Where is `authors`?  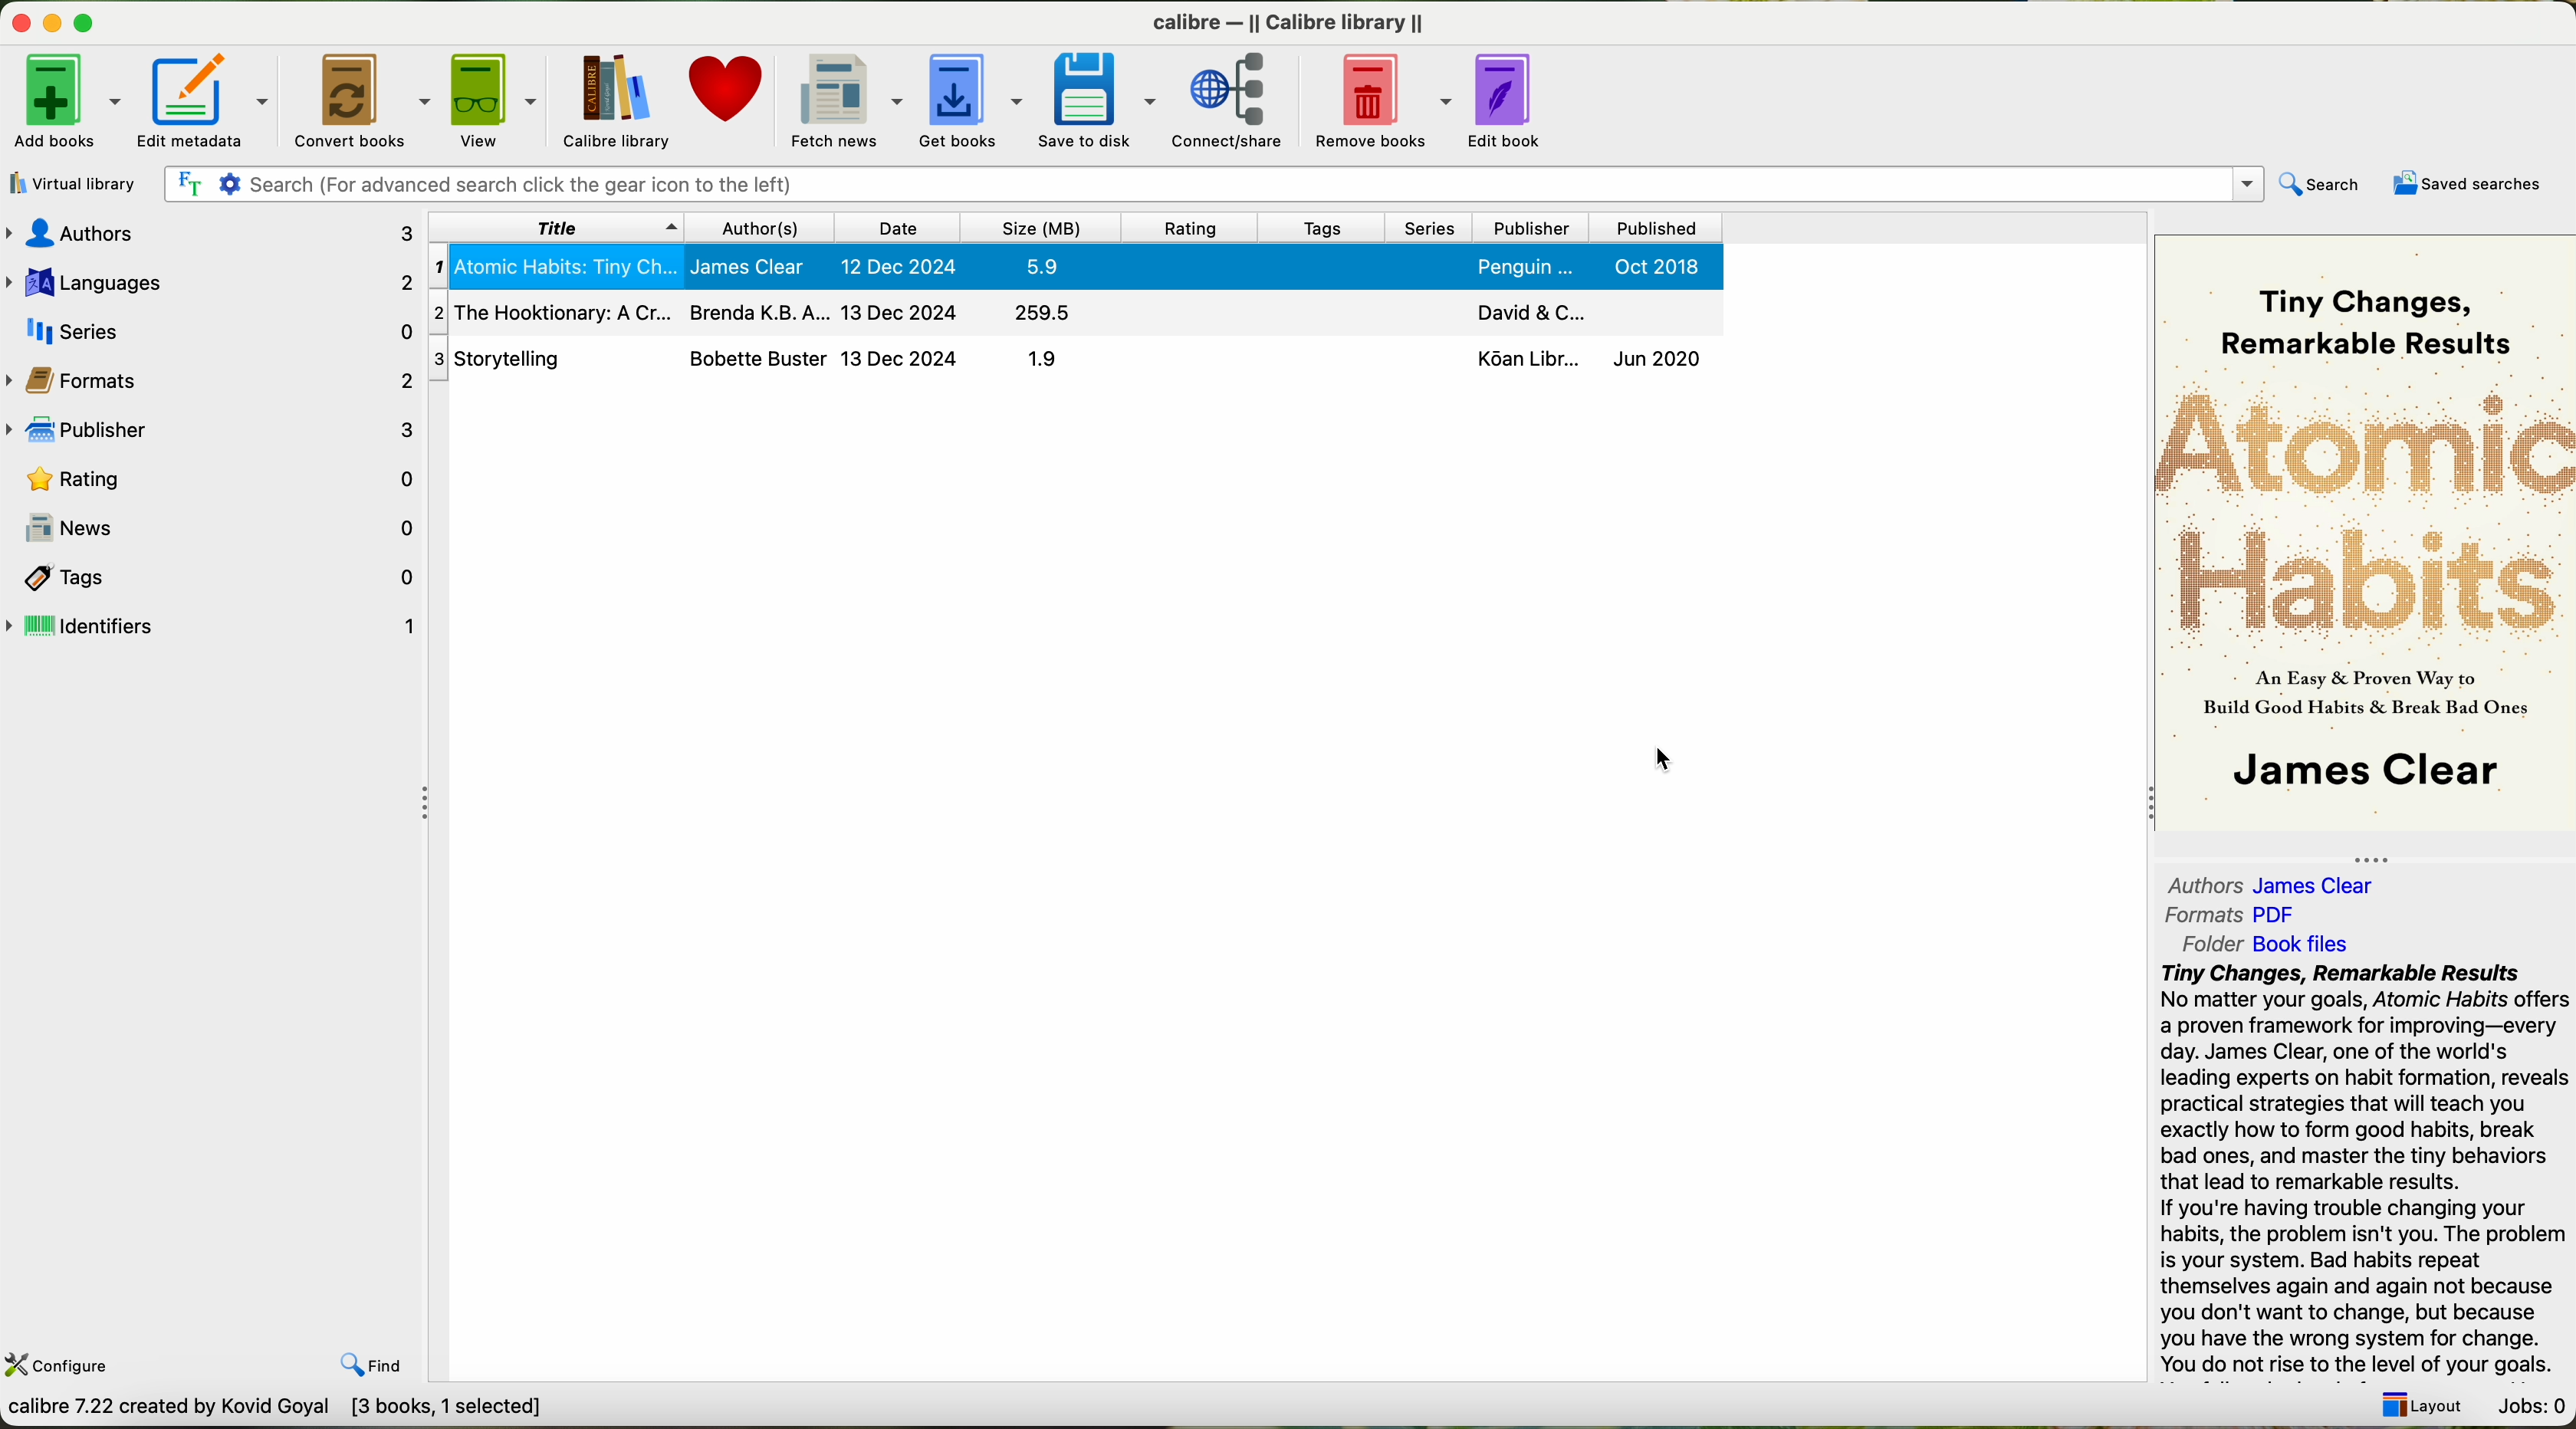
authors is located at coordinates (214, 228).